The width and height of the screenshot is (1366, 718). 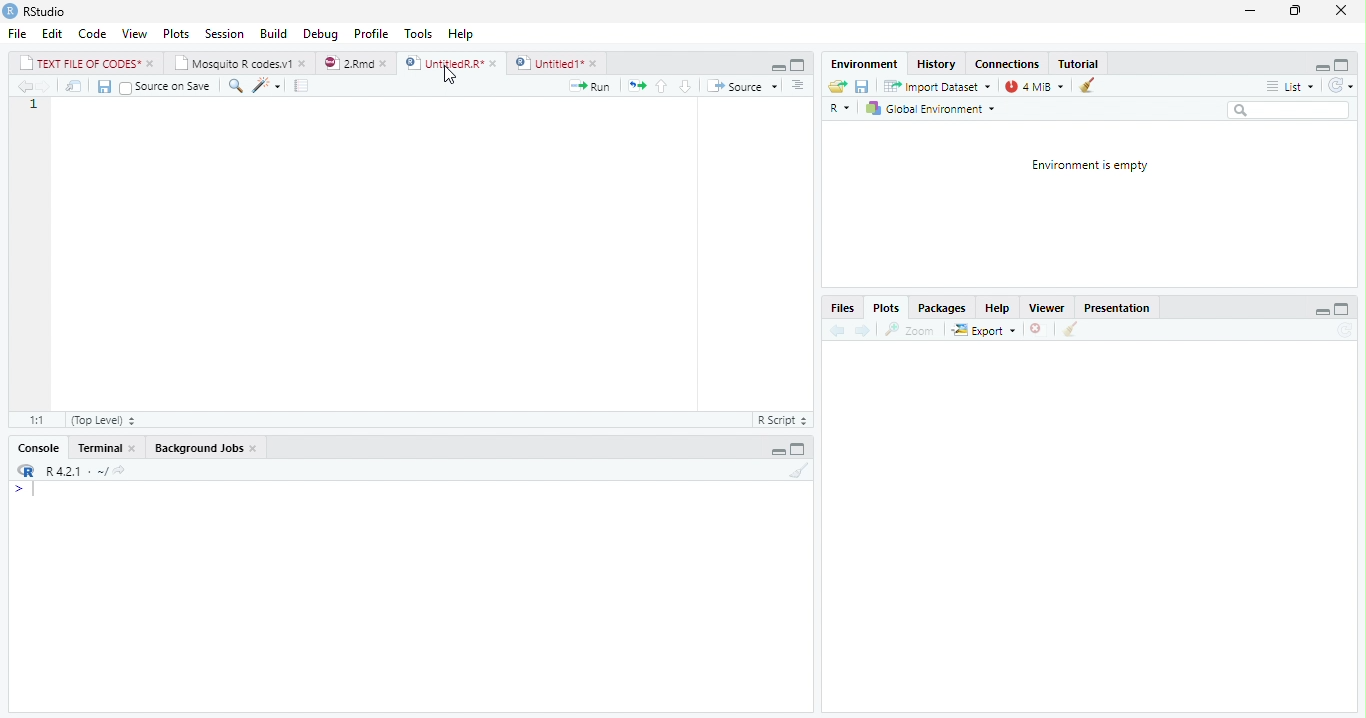 I want to click on hide console, so click(x=798, y=64).